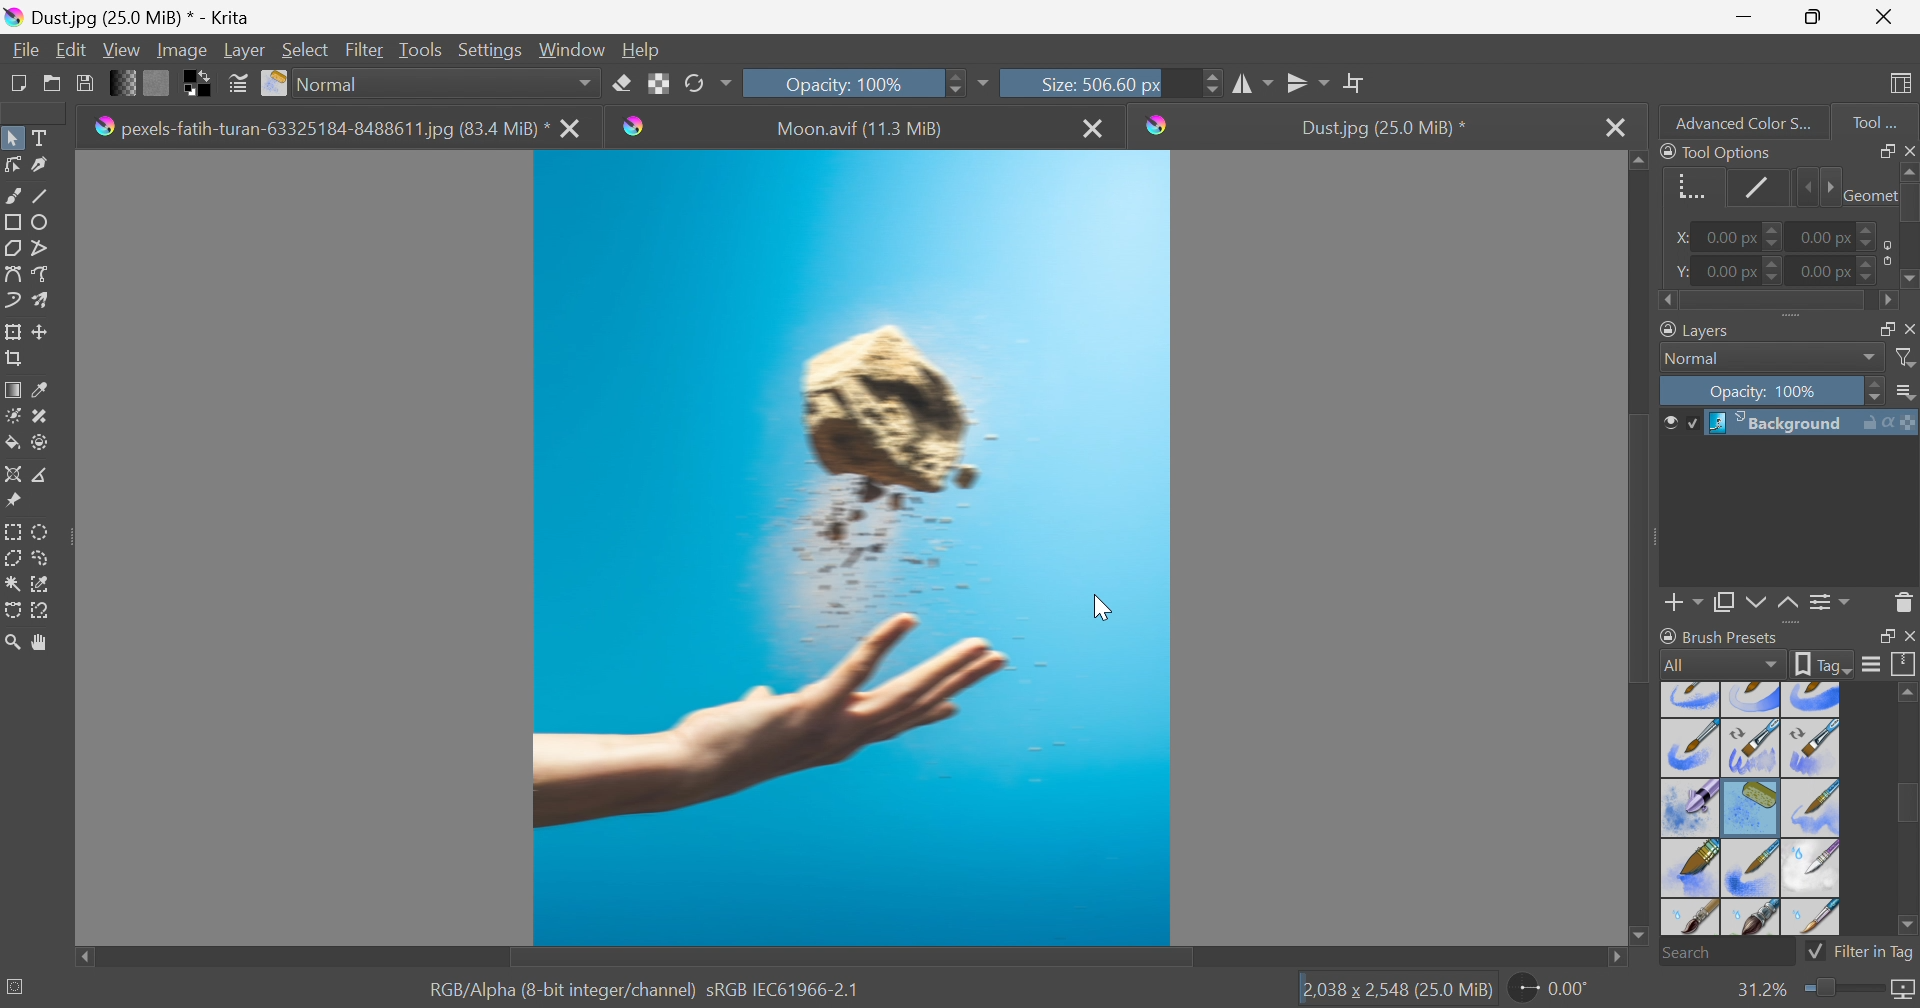  Describe the element at coordinates (1101, 608) in the screenshot. I see `Cursor` at that location.